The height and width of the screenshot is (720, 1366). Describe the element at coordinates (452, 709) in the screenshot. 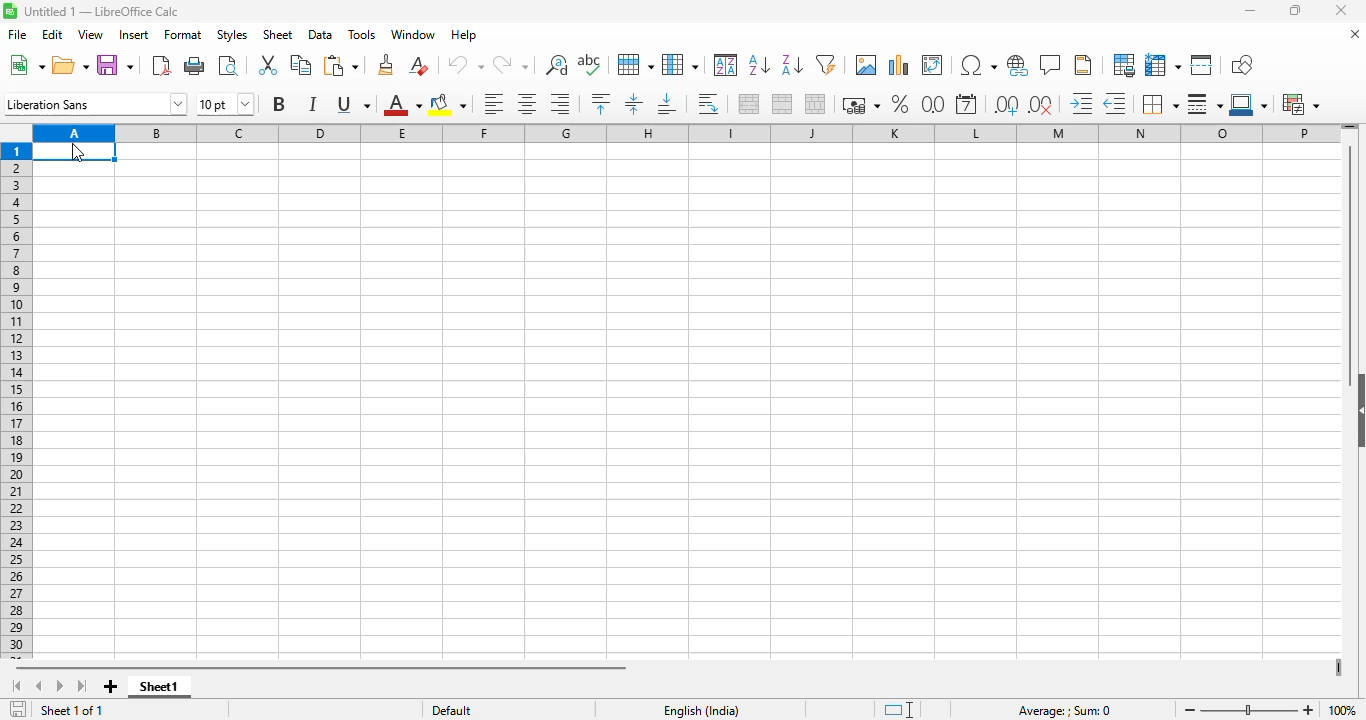

I see `default` at that location.